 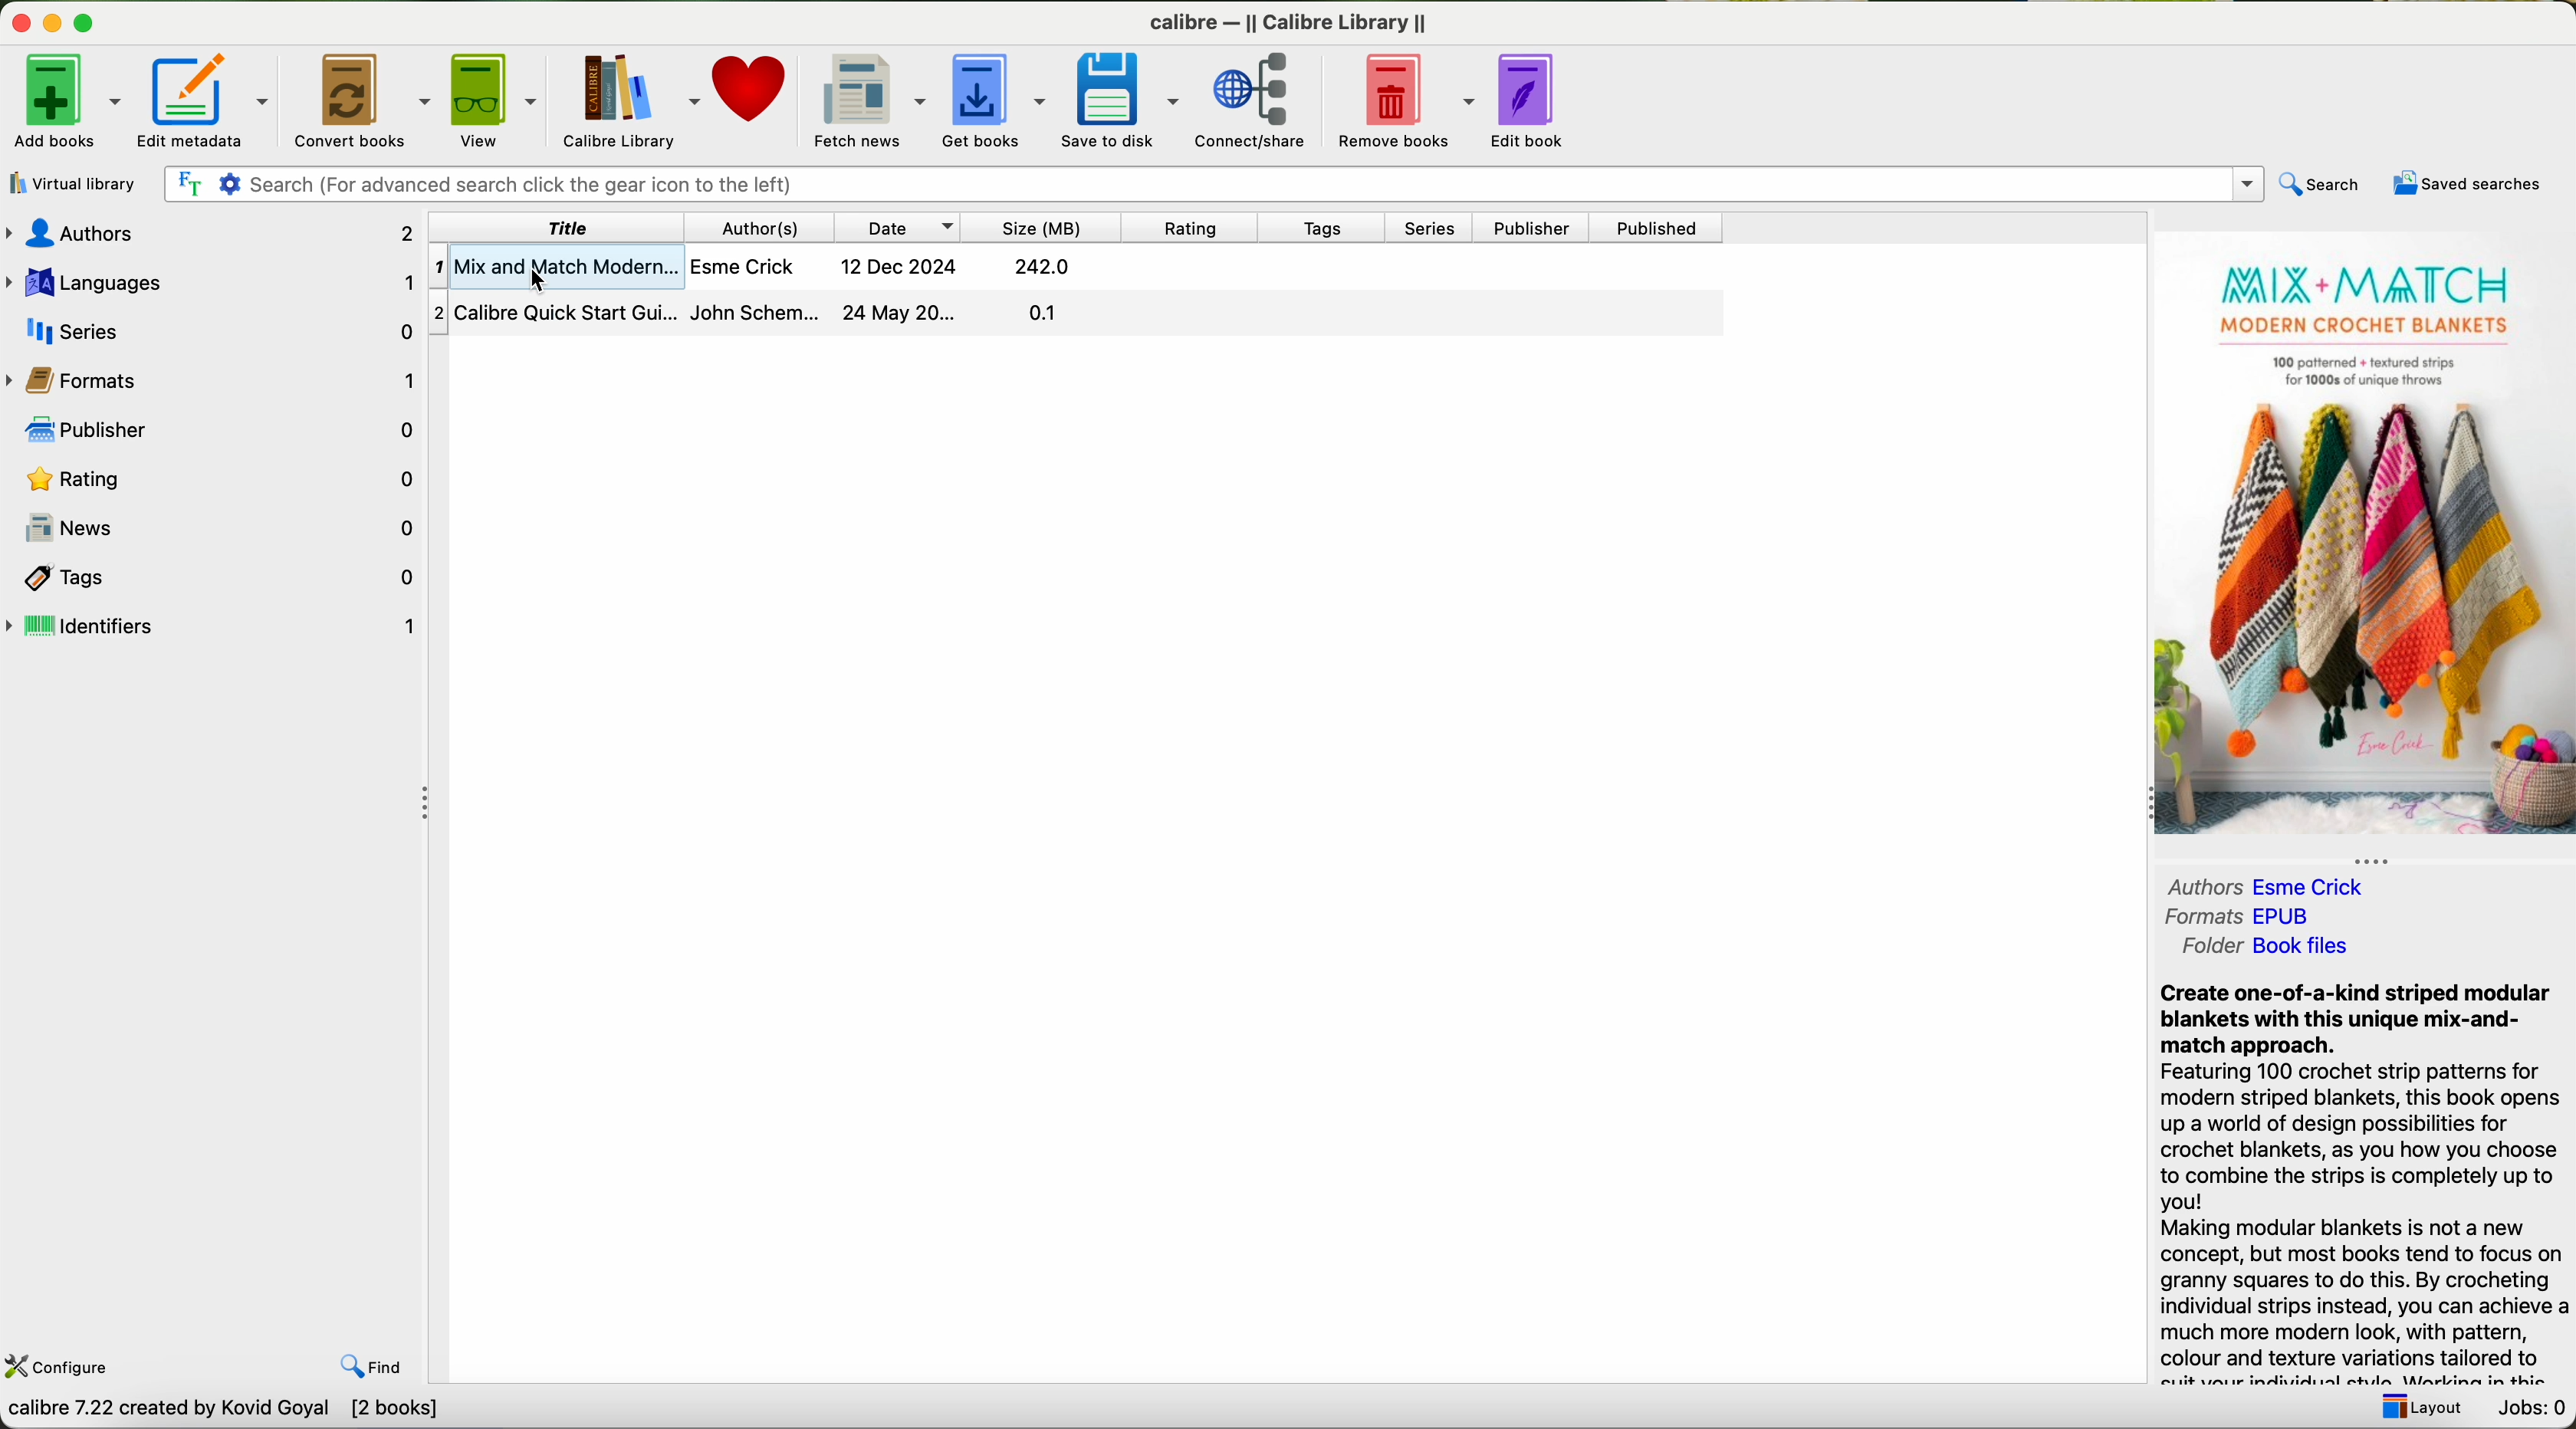 I want to click on publisher, so click(x=1531, y=229).